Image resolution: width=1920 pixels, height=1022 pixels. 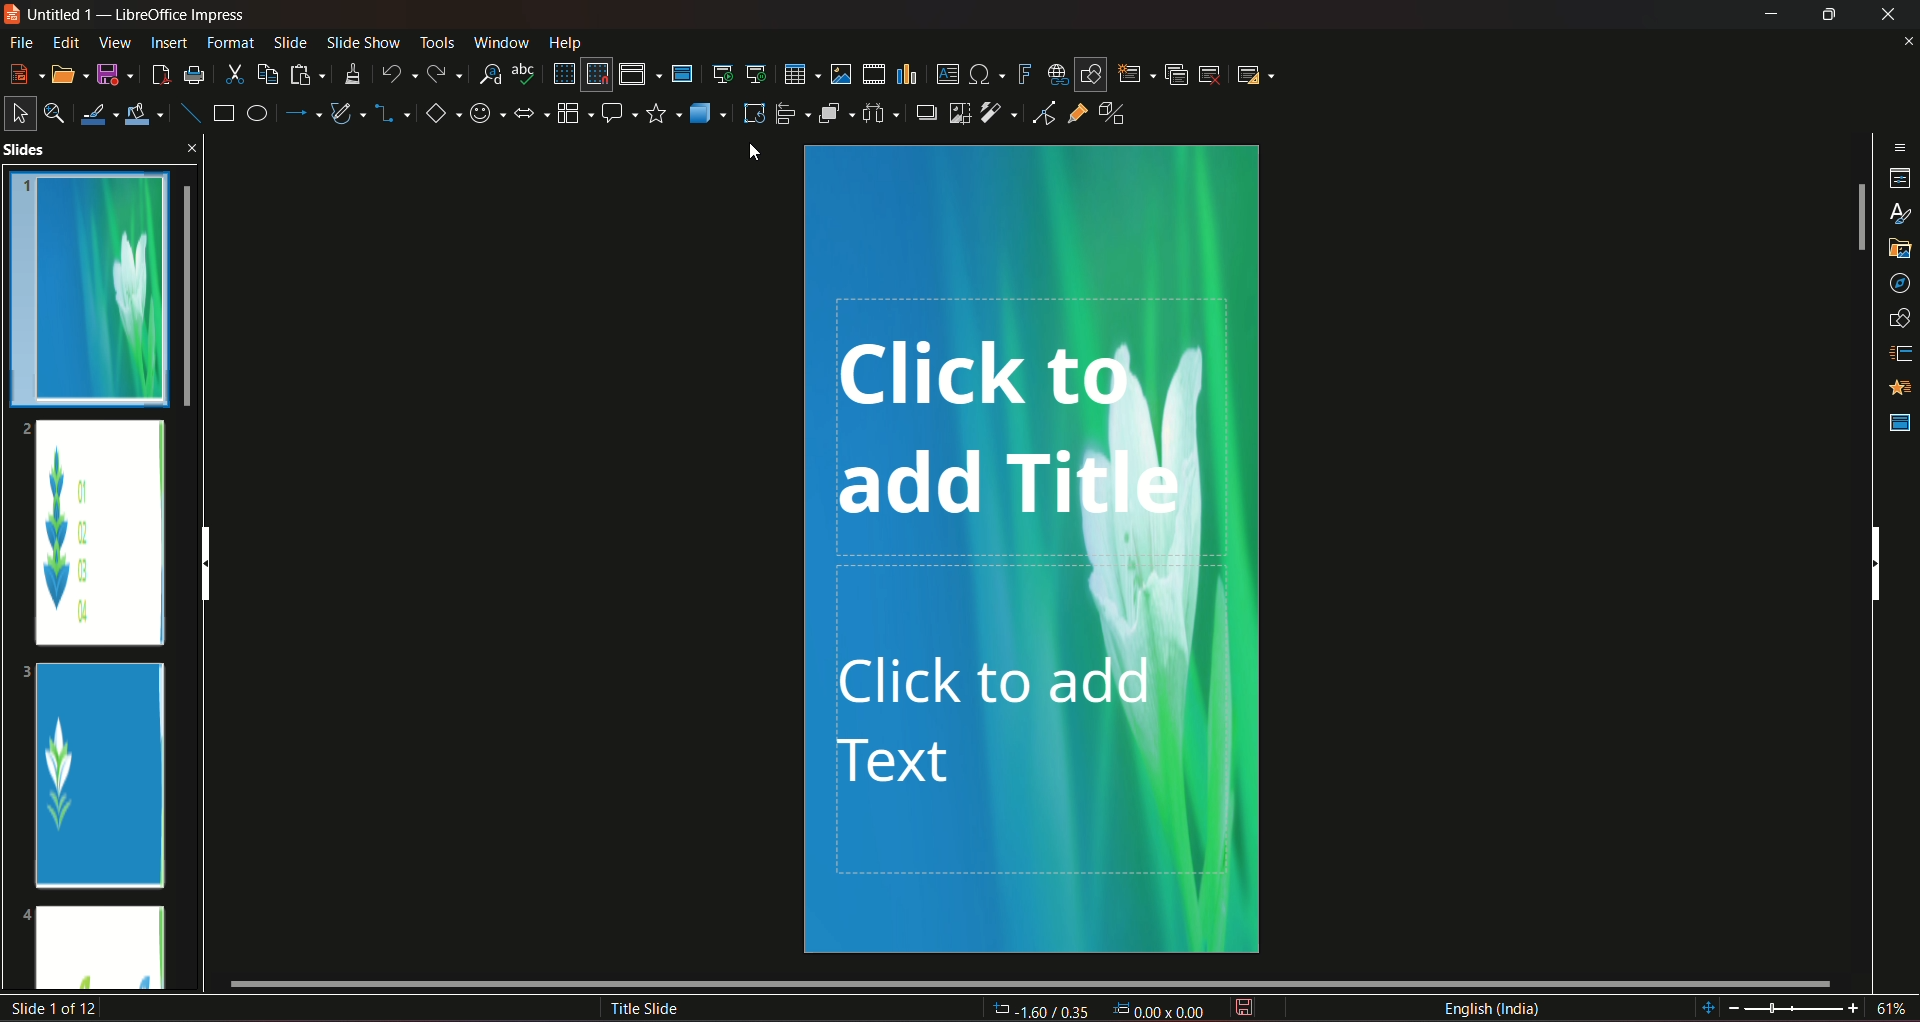 I want to click on block arrows, so click(x=532, y=114).